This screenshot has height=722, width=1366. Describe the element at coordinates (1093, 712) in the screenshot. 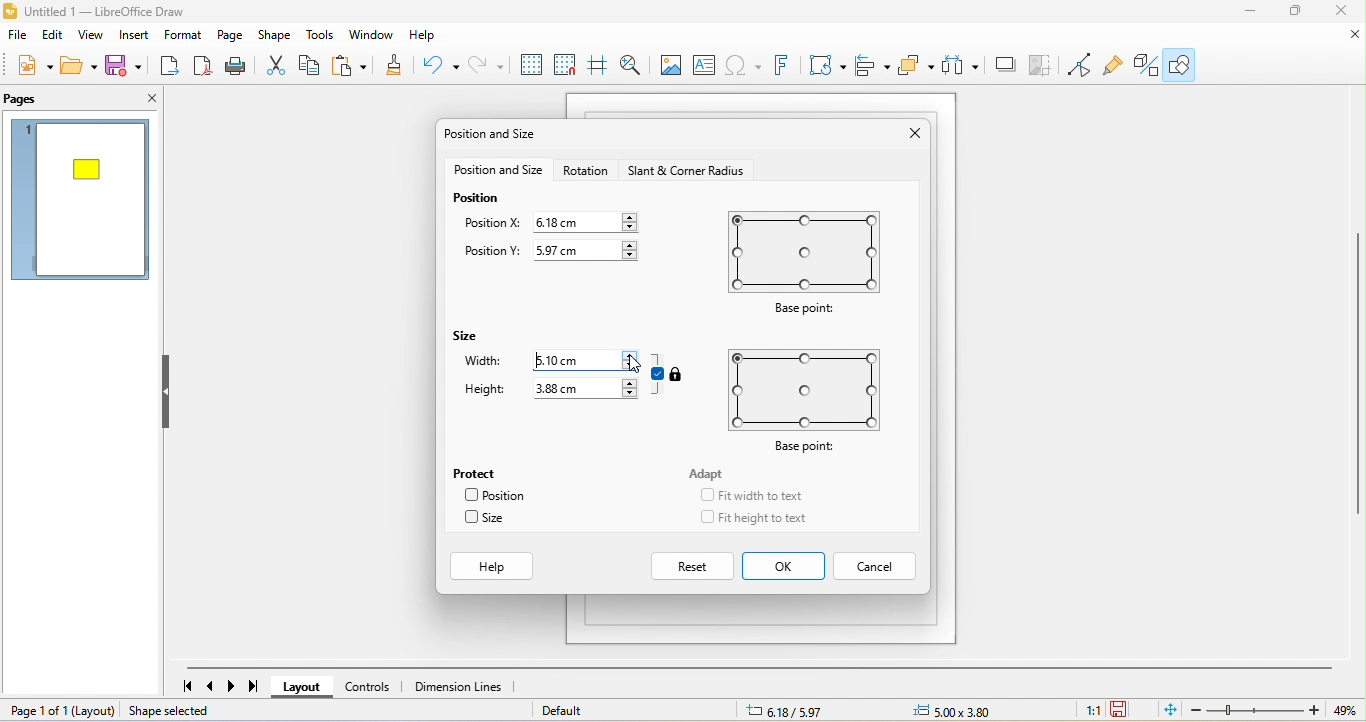

I see `1:1` at that location.